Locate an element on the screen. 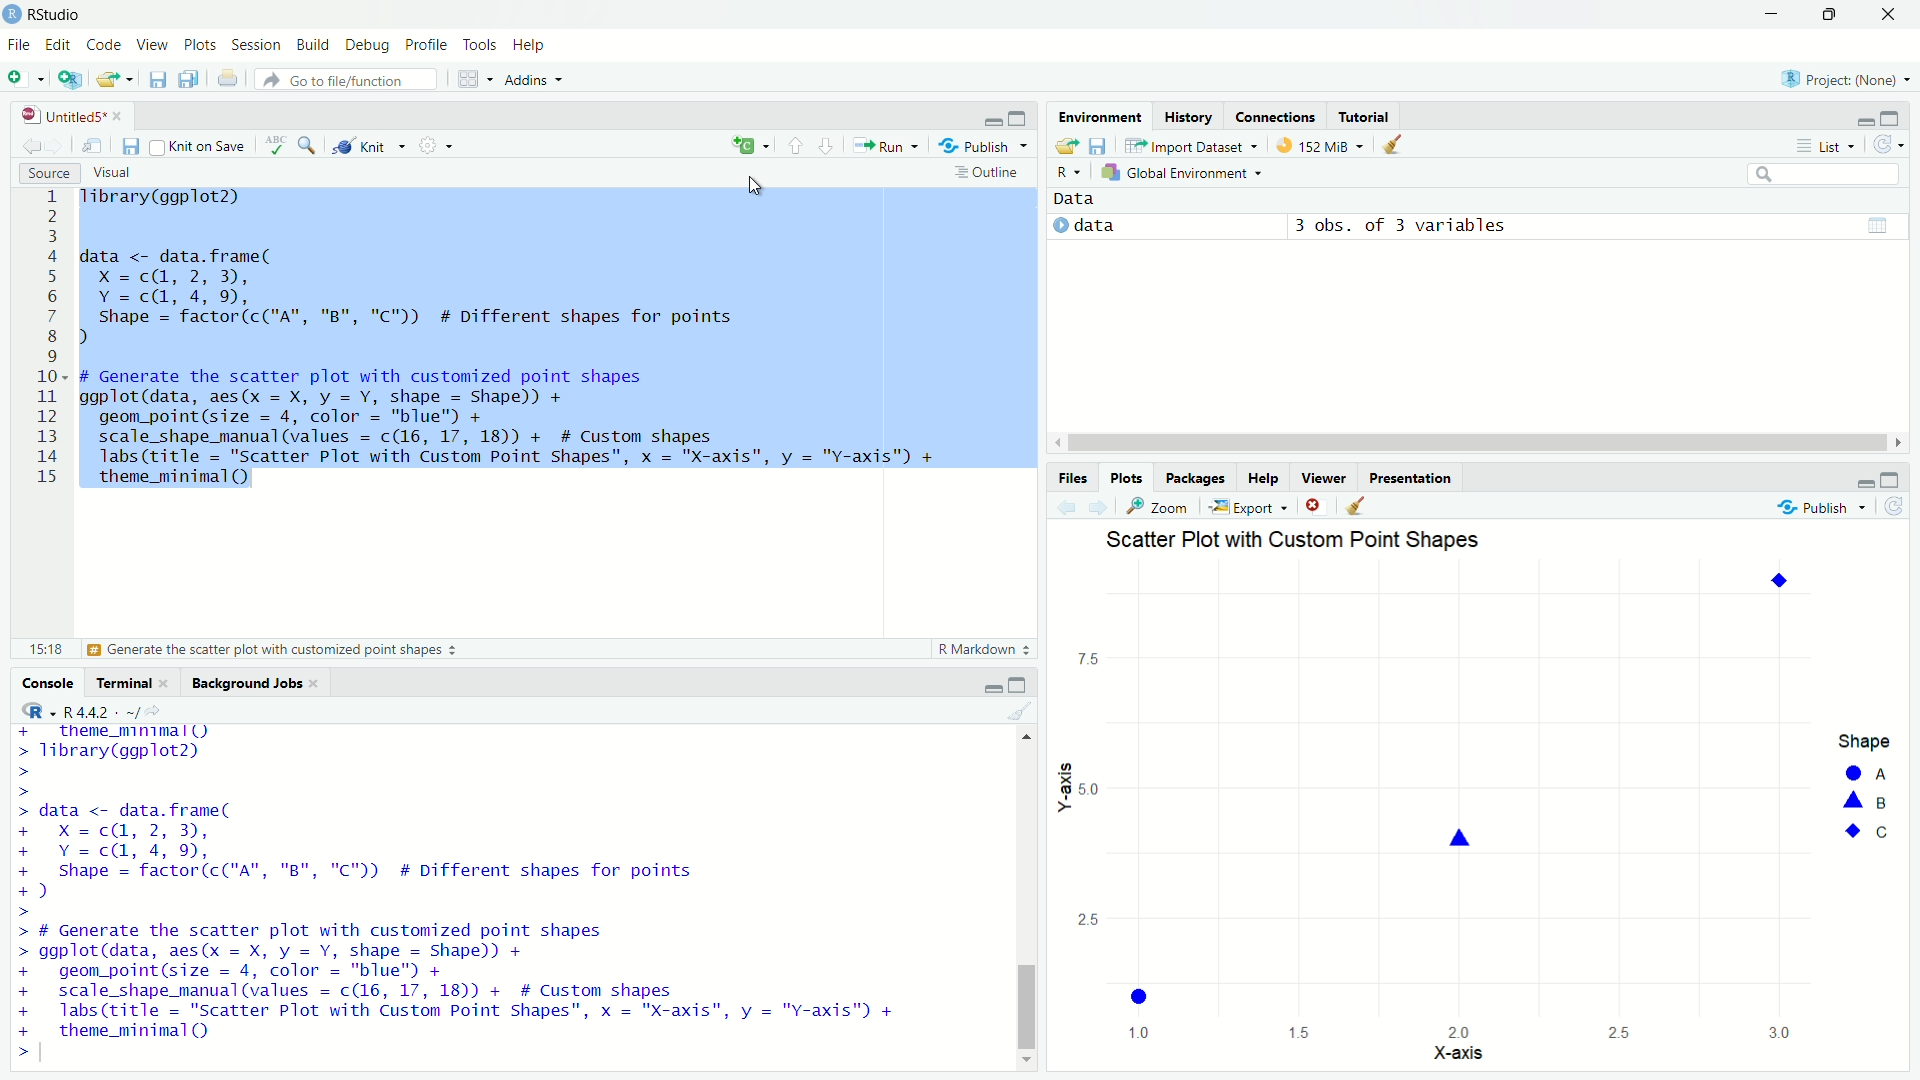 The width and height of the screenshot is (1920, 1080). Go forward to next source location is located at coordinates (54, 146).